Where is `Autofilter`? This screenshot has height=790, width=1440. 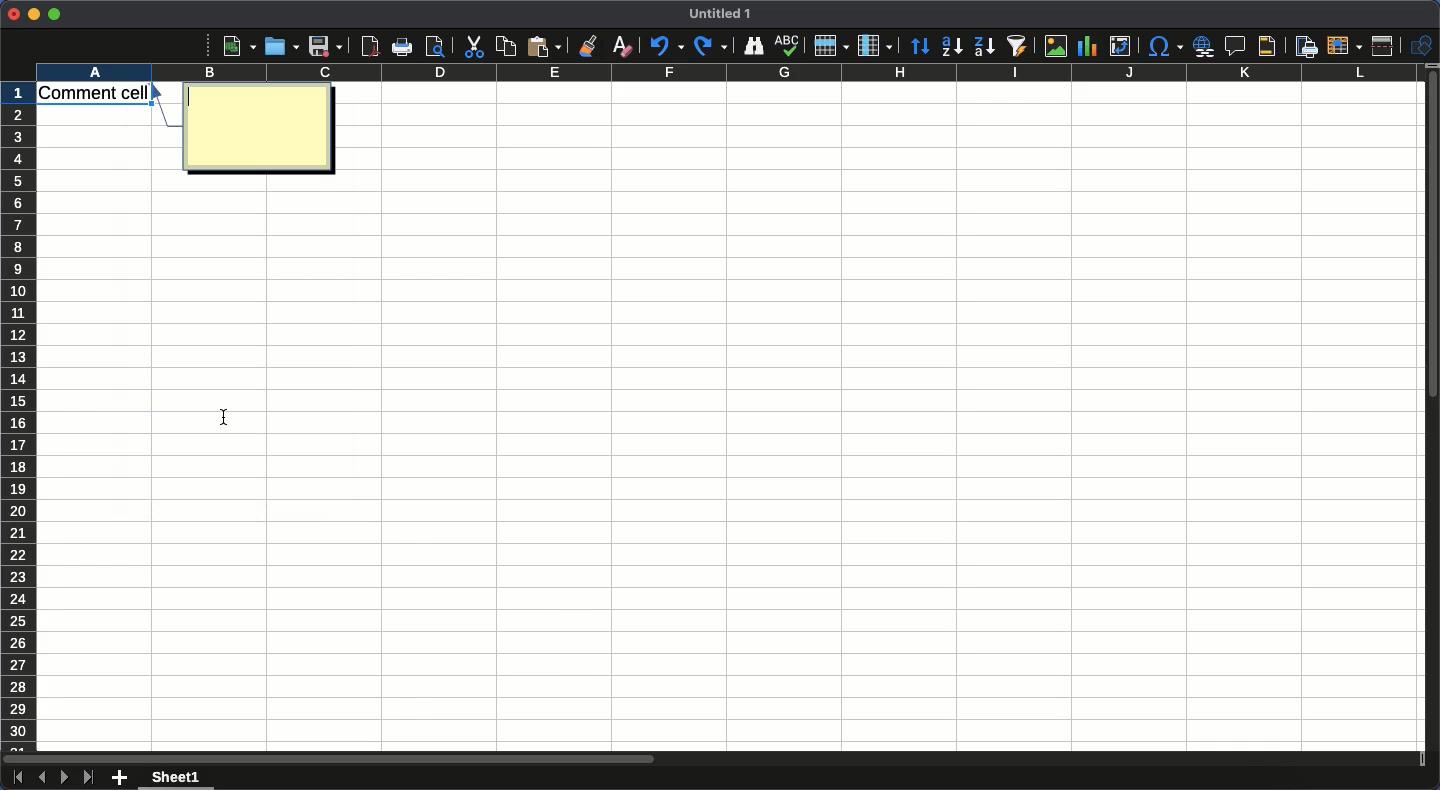
Autofilter is located at coordinates (1021, 44).